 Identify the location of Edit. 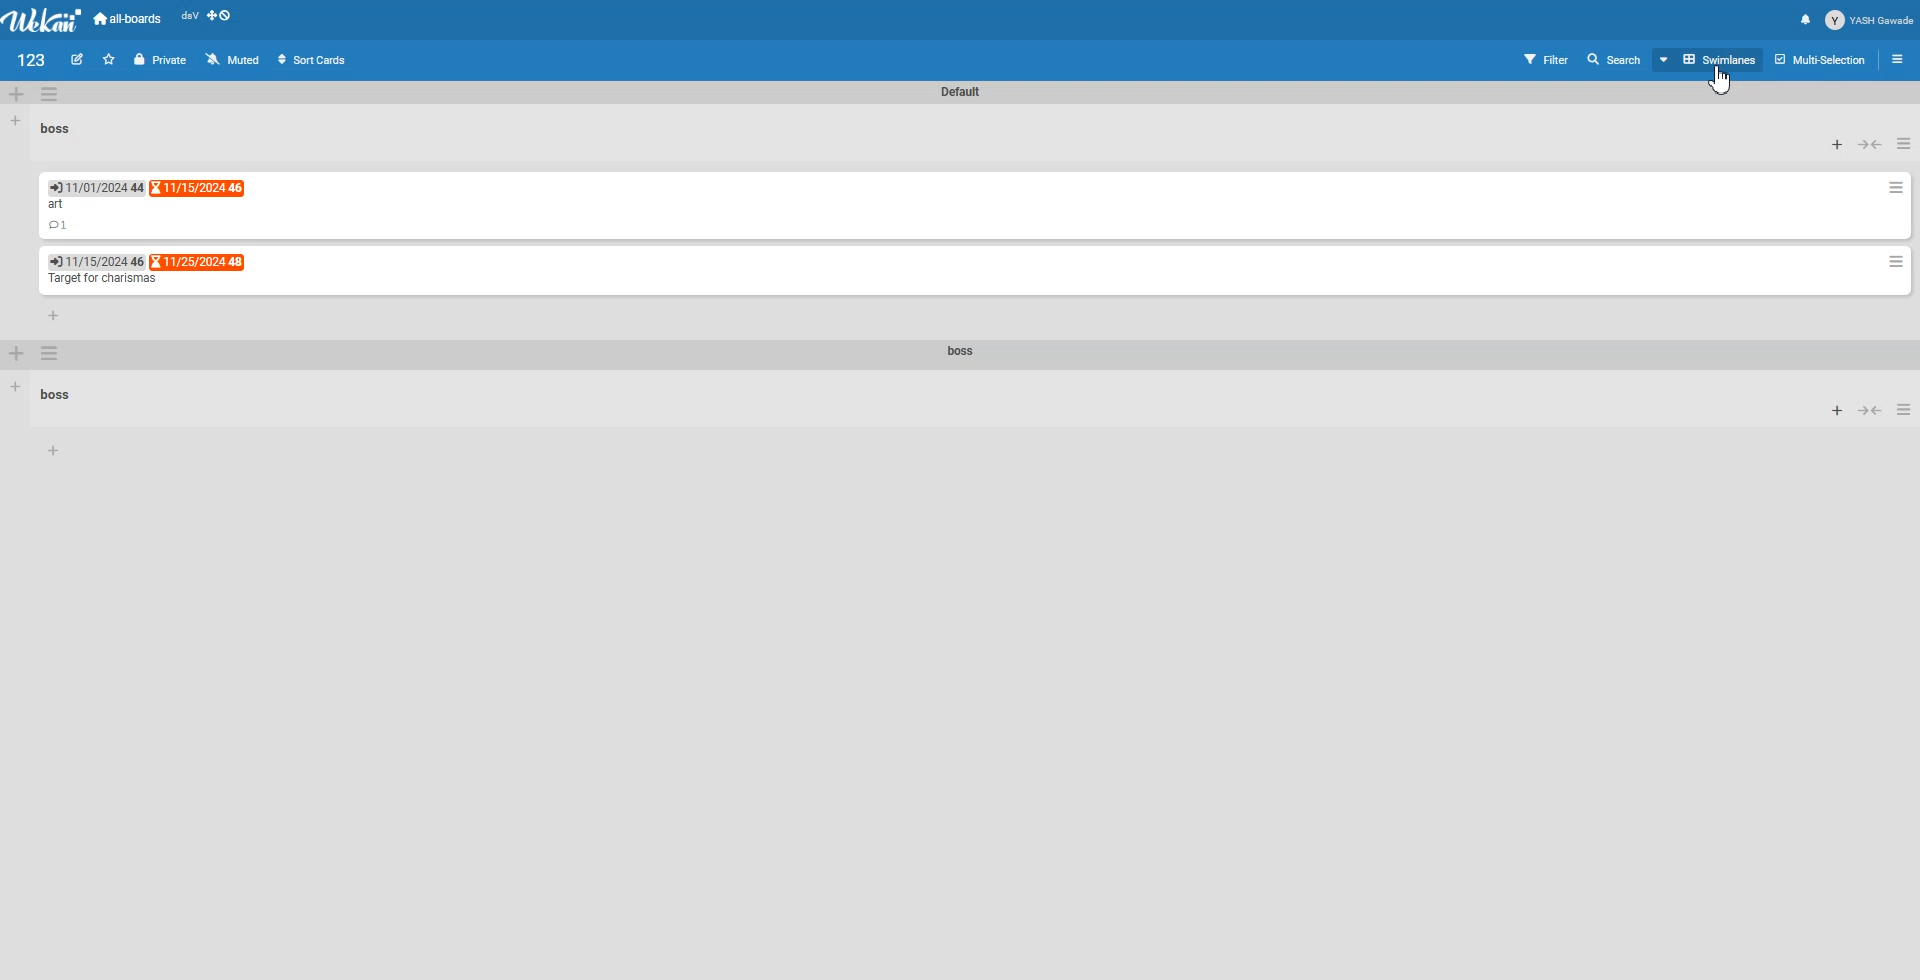
(79, 59).